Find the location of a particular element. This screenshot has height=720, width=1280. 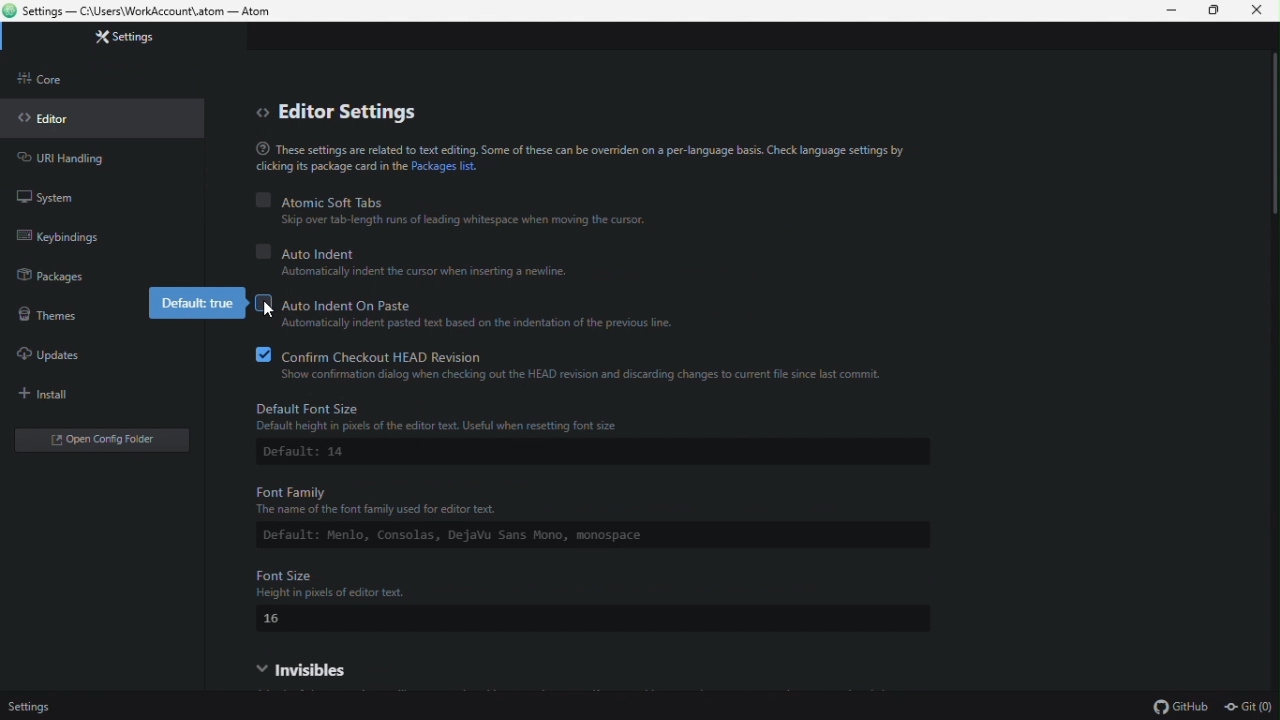

default true is located at coordinates (195, 304).